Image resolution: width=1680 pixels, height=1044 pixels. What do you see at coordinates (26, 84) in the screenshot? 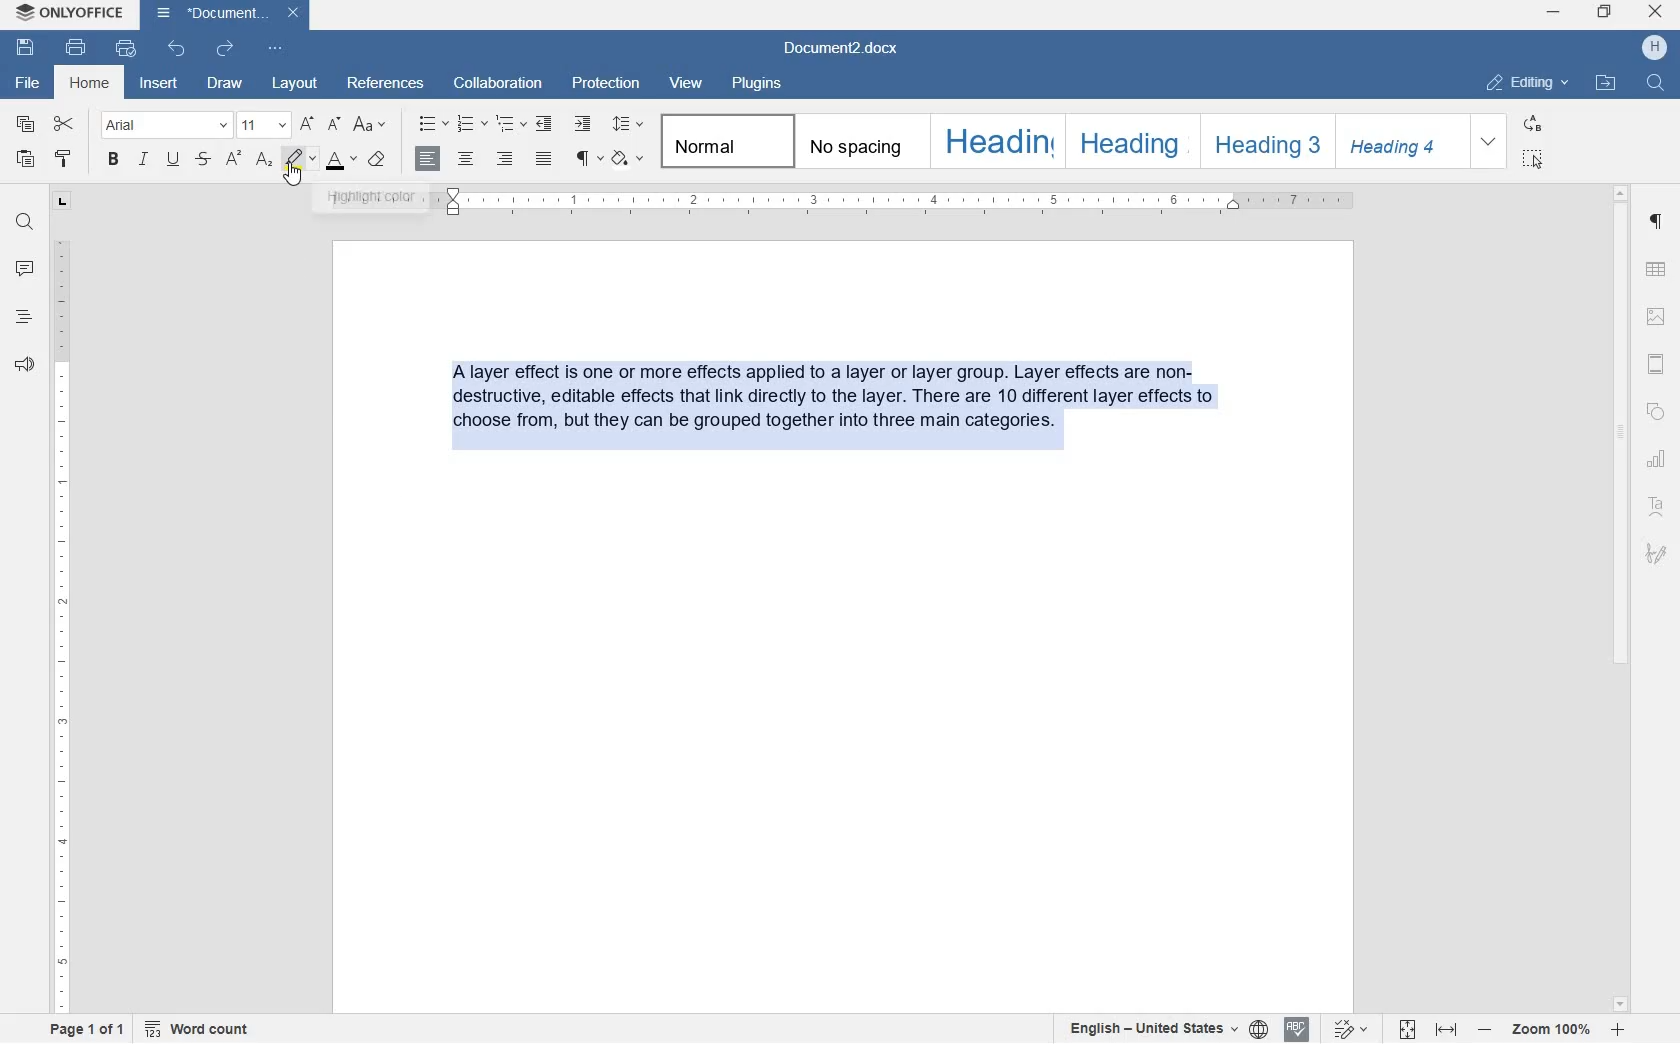
I see `FILE NAME` at bounding box center [26, 84].